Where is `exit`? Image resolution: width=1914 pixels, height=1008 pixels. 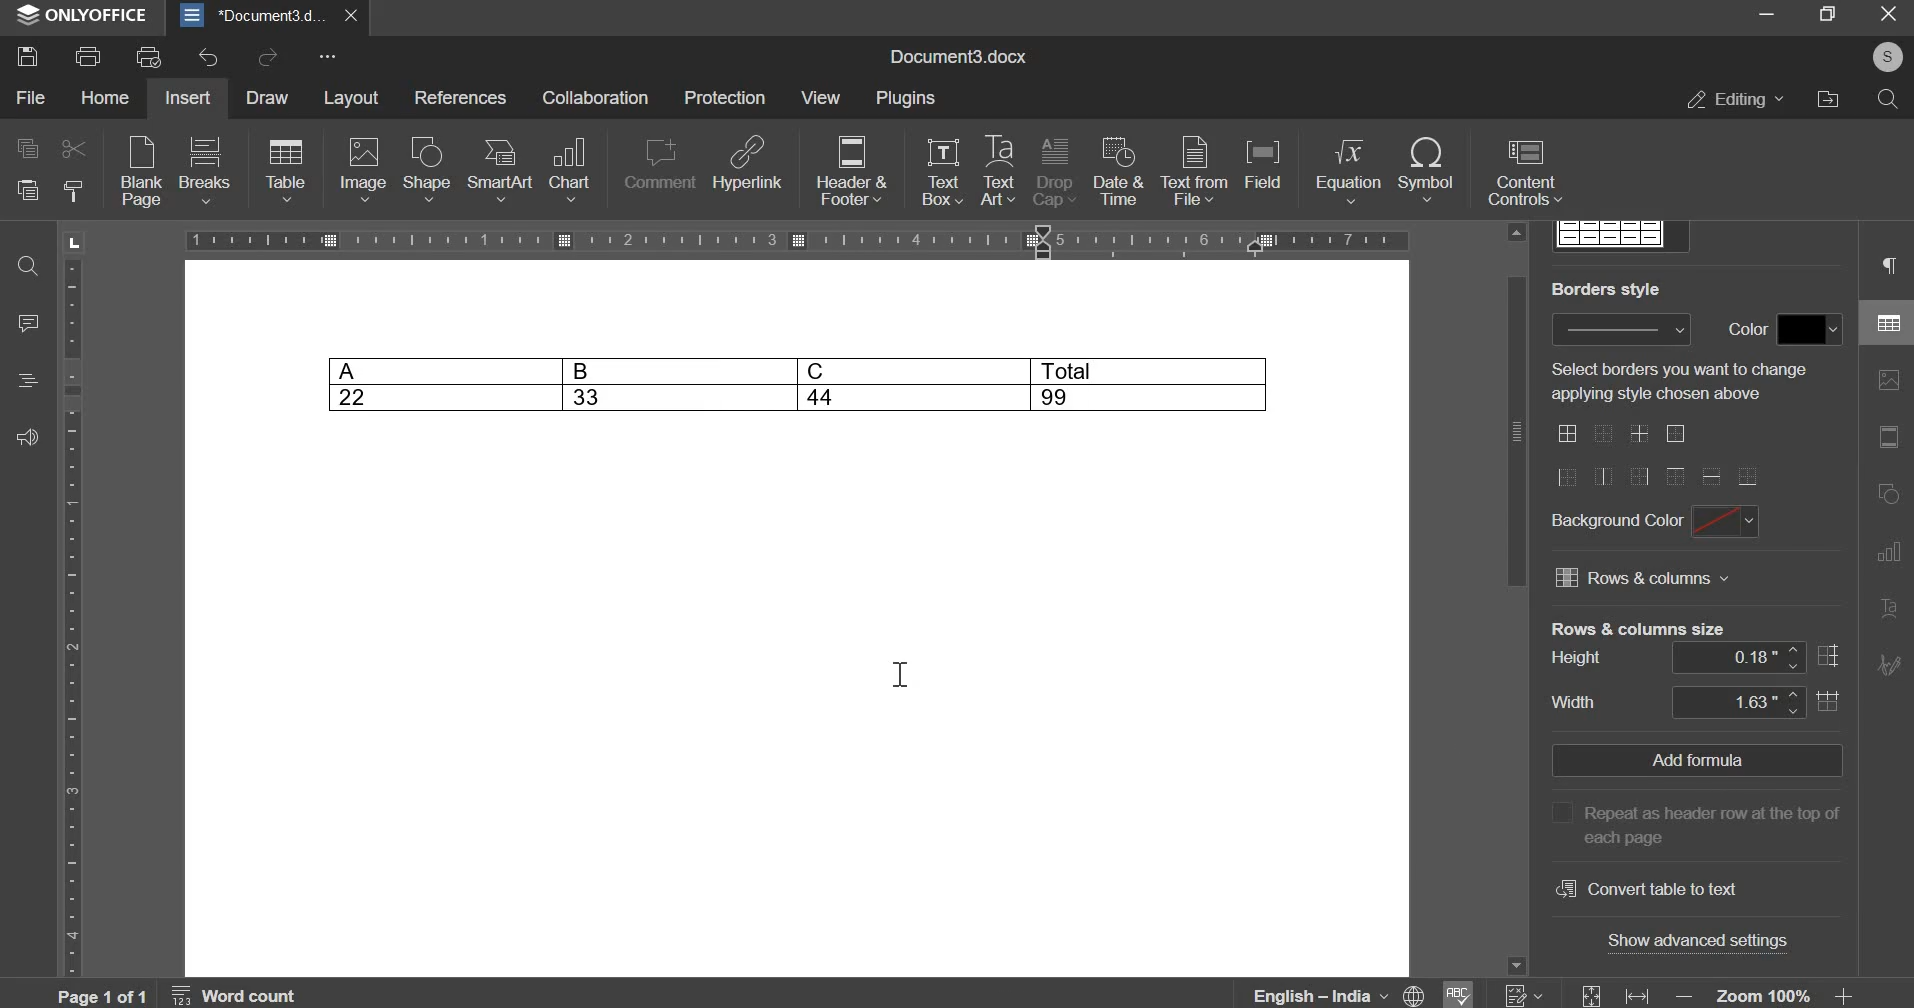
exit is located at coordinates (1889, 17).